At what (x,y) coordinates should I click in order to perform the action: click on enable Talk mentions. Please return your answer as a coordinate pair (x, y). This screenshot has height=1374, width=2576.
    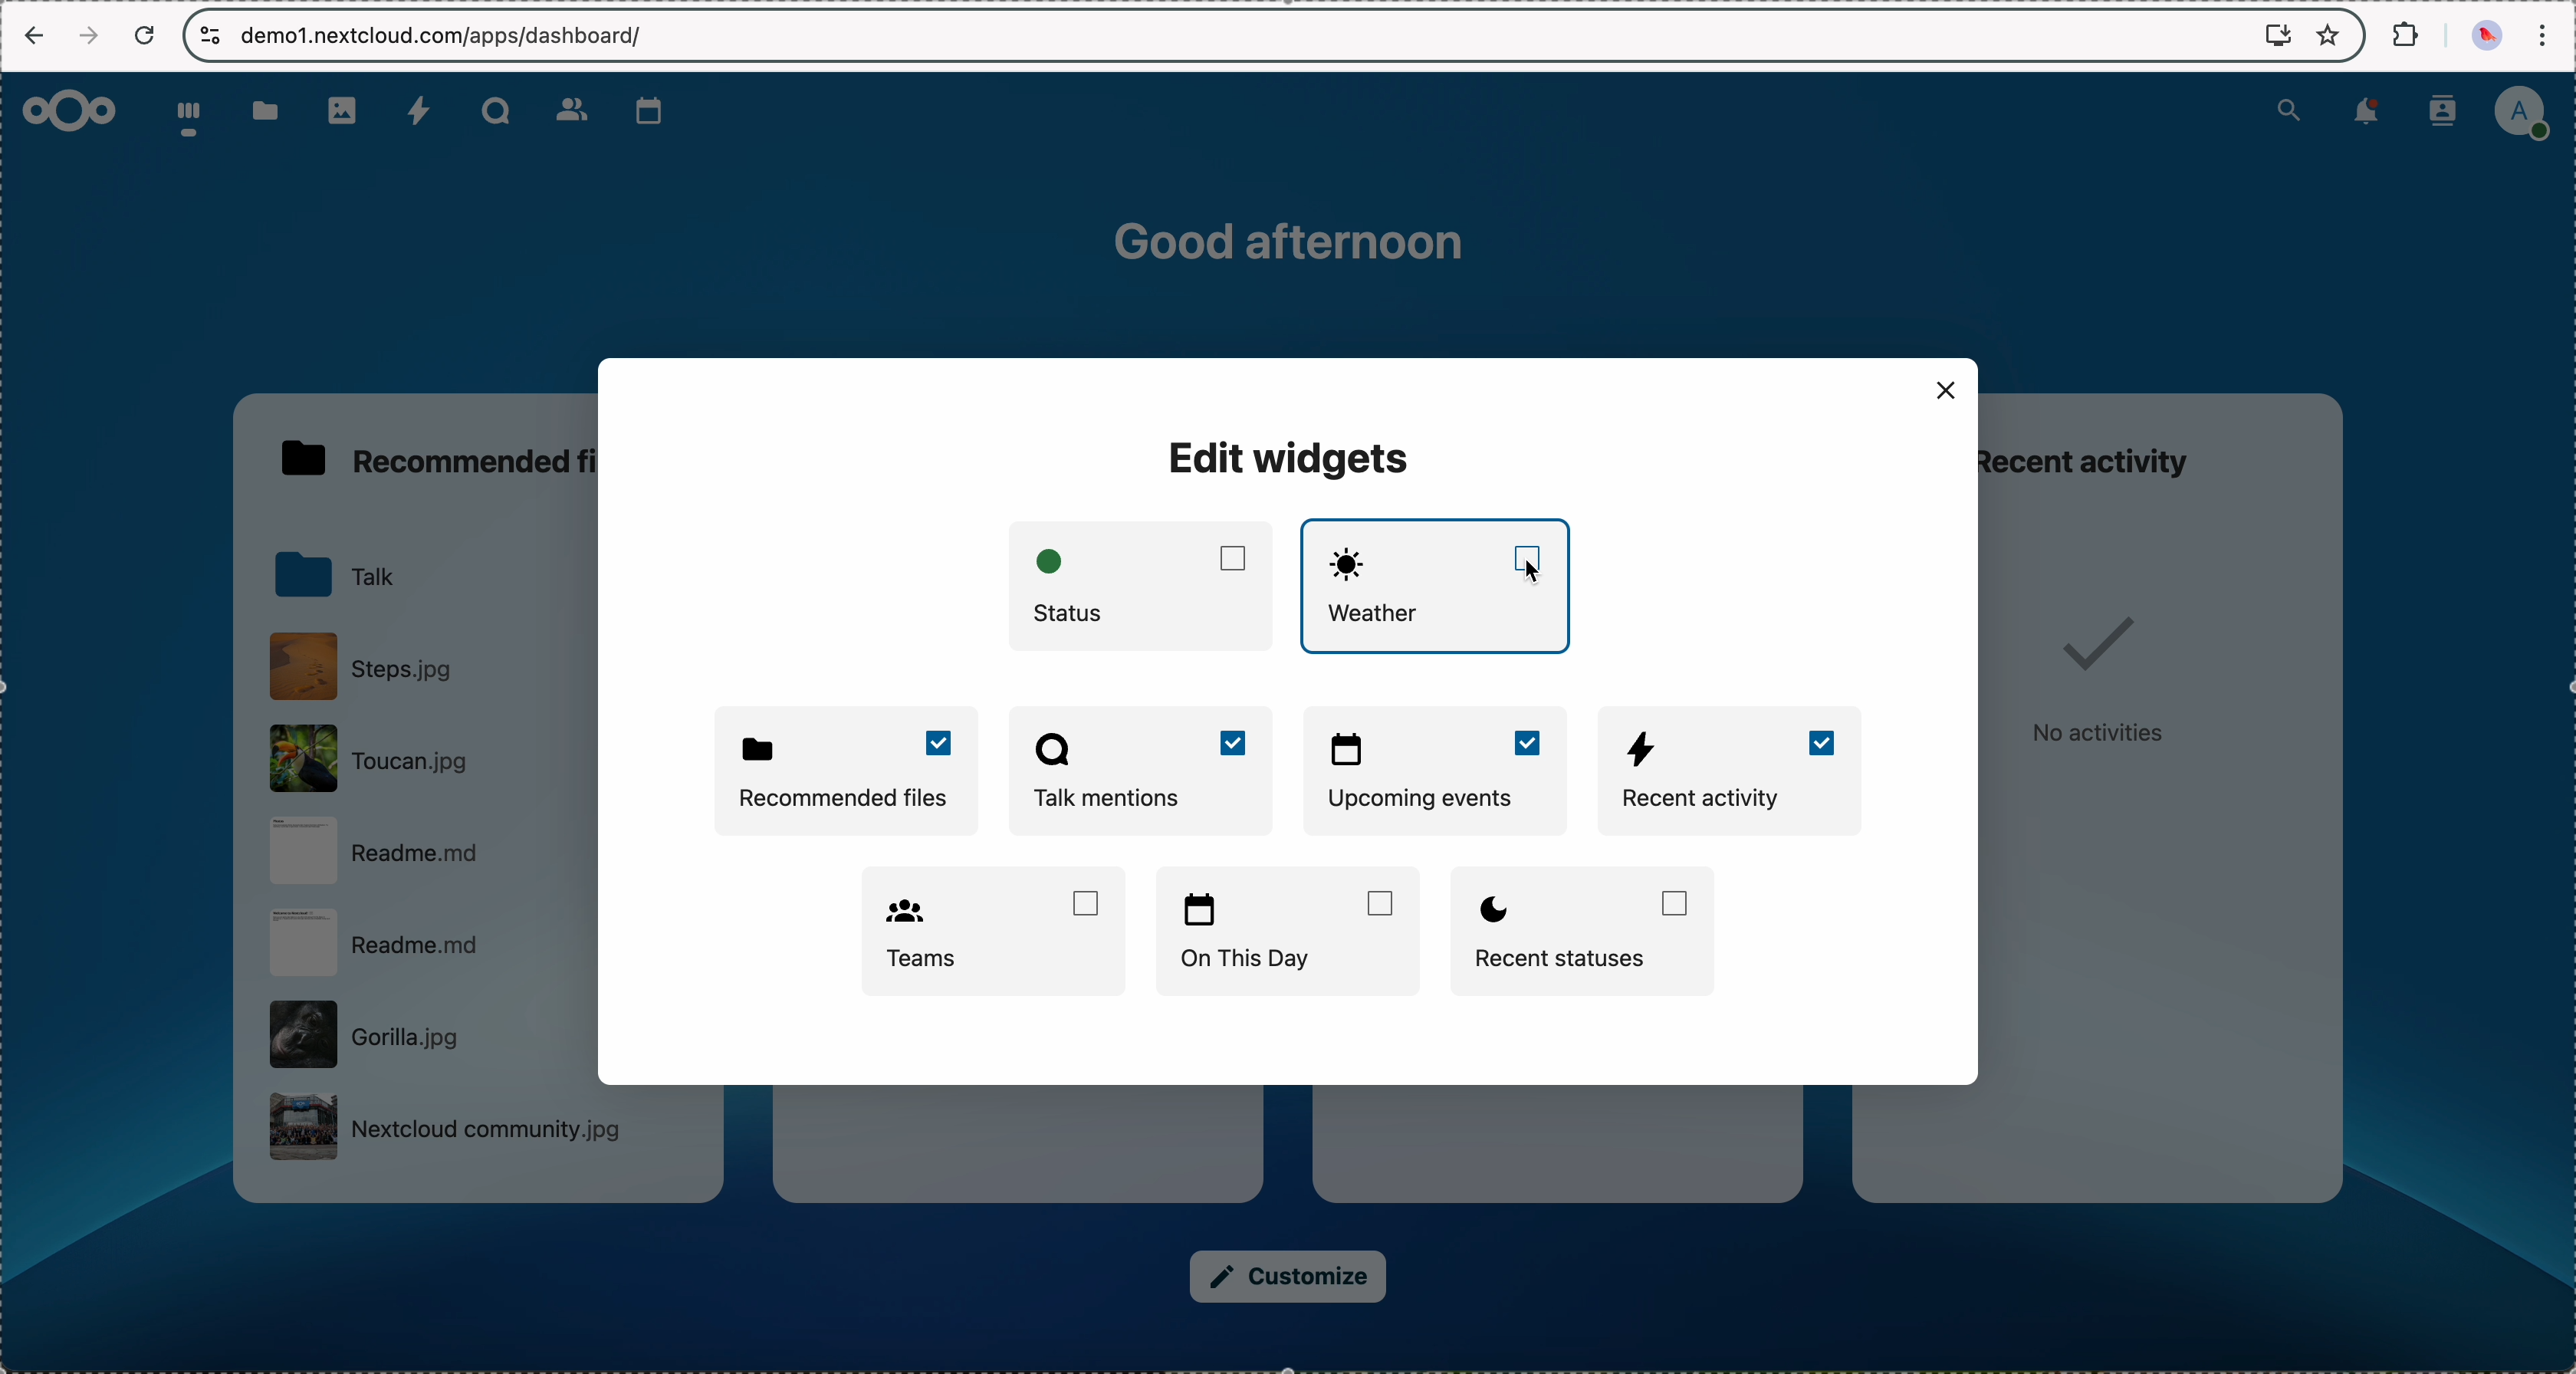
    Looking at the image, I should click on (1141, 772).